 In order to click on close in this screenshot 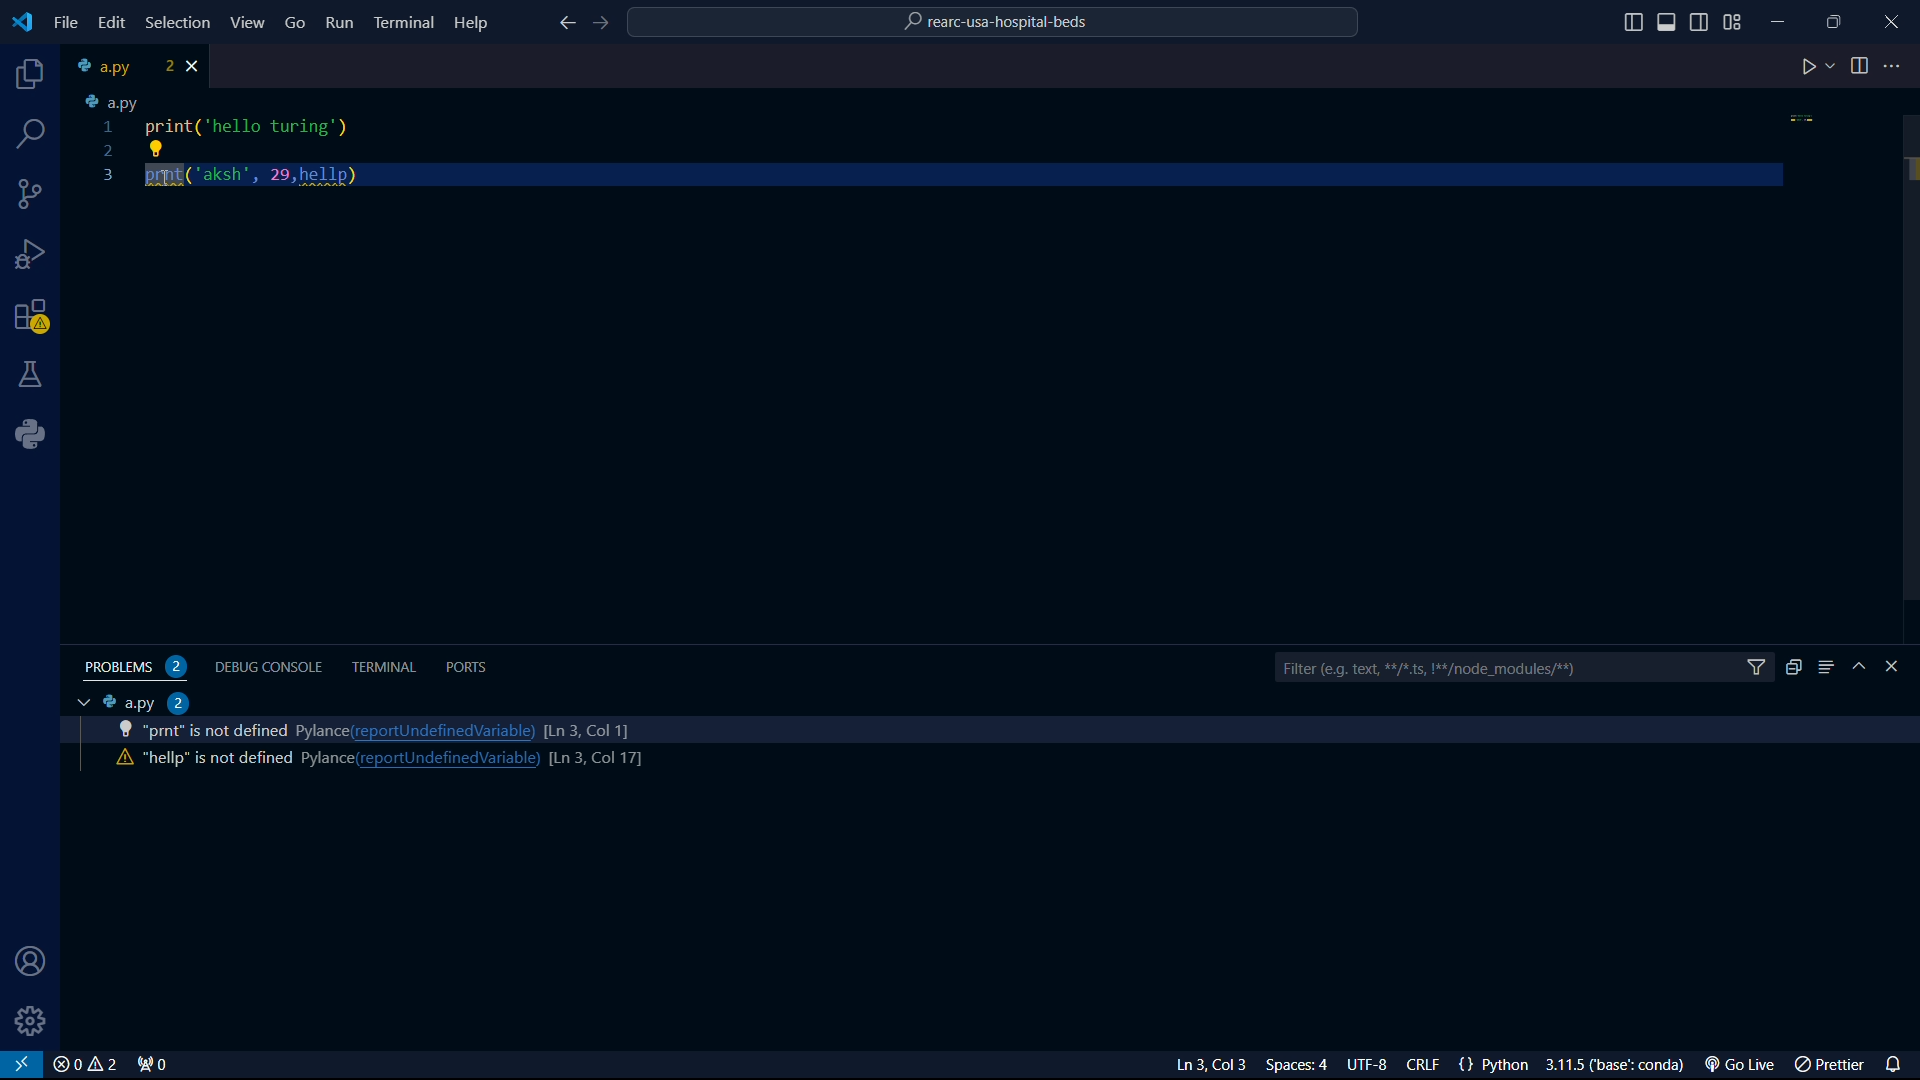, I will do `click(197, 66)`.